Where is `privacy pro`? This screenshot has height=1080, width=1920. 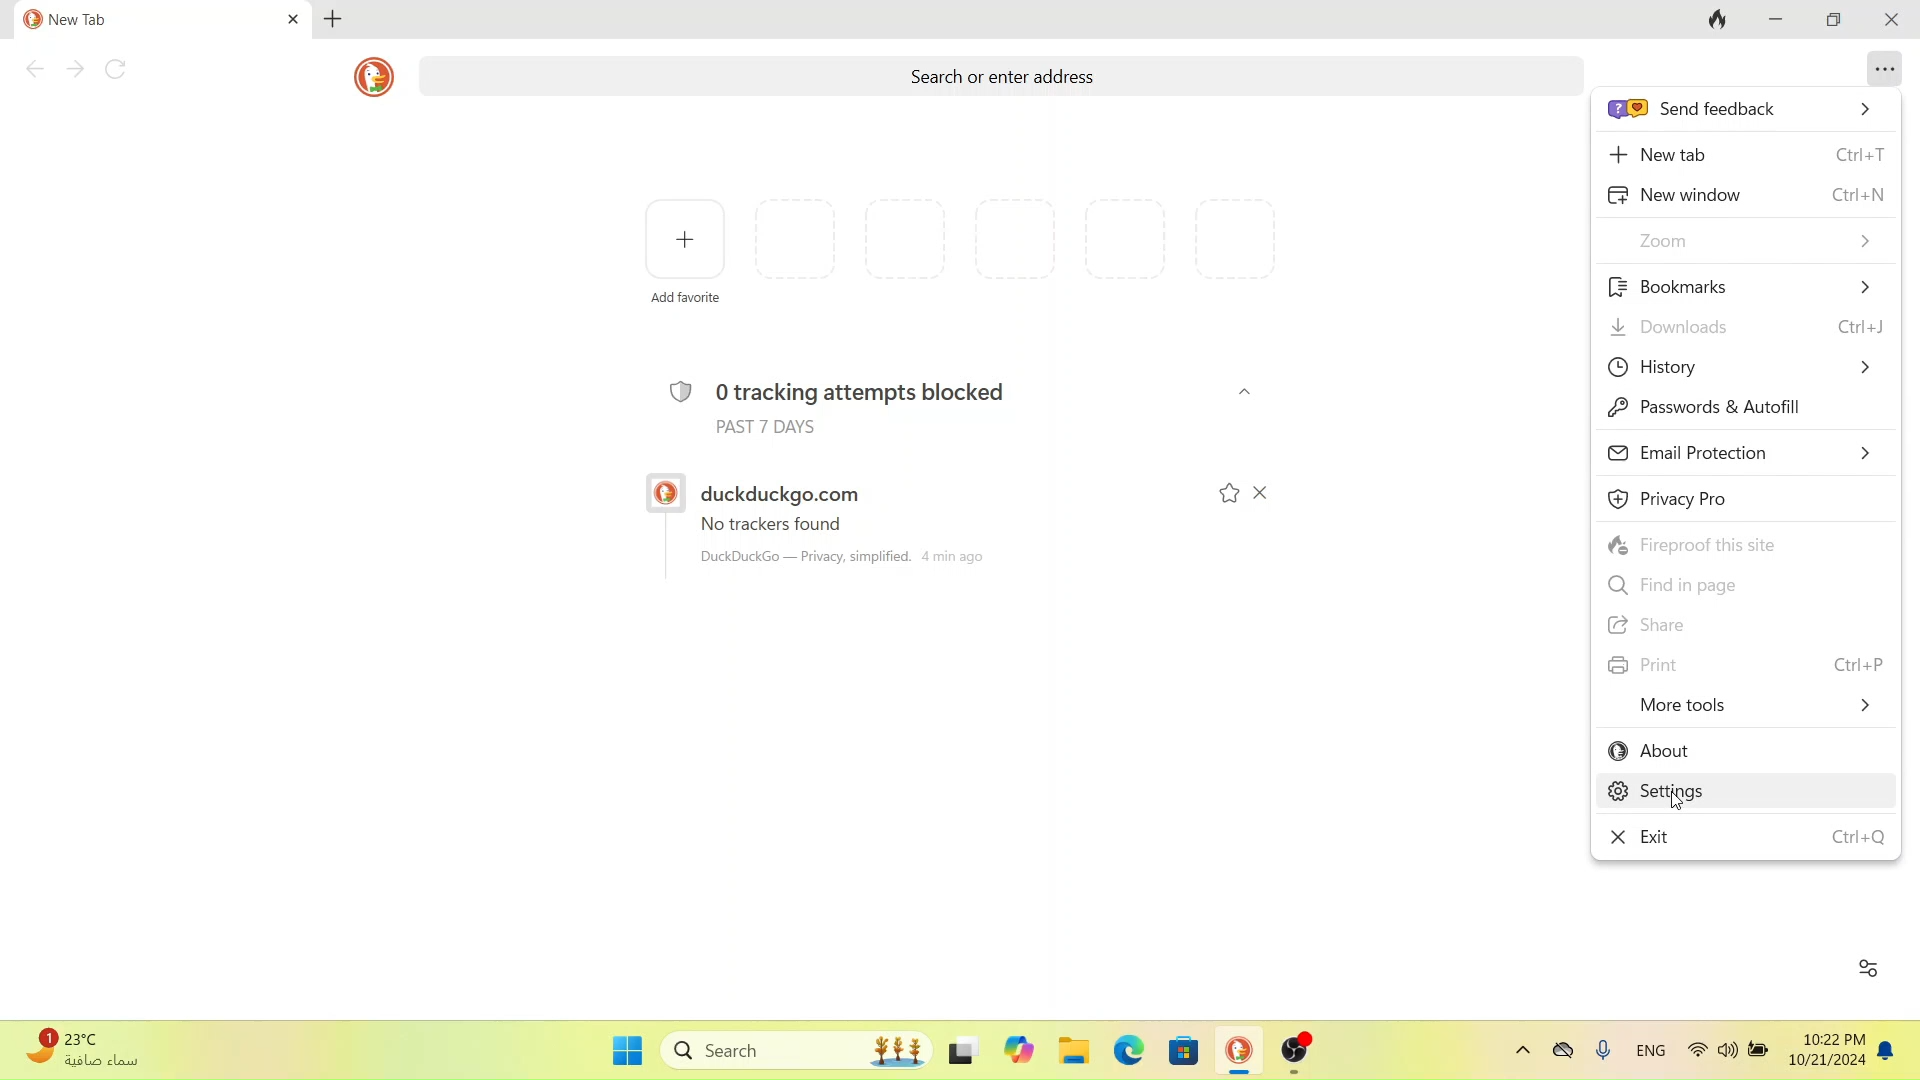 privacy pro is located at coordinates (1736, 500).